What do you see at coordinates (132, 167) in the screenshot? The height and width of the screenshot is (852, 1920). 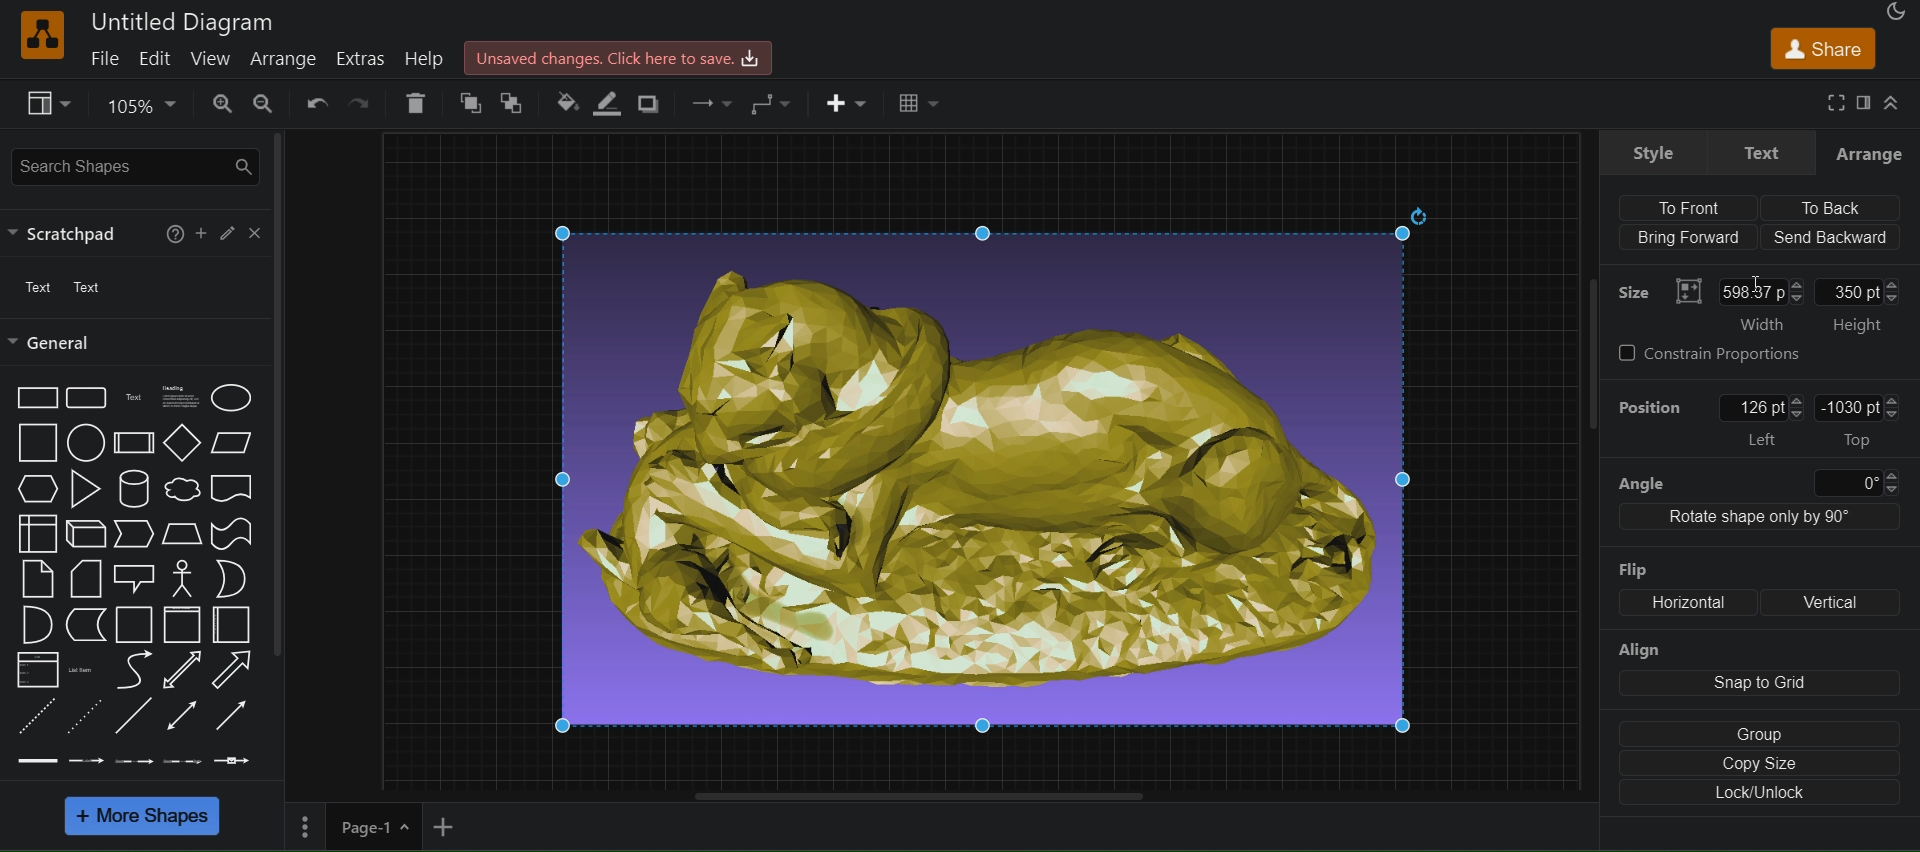 I see `search shapes` at bounding box center [132, 167].